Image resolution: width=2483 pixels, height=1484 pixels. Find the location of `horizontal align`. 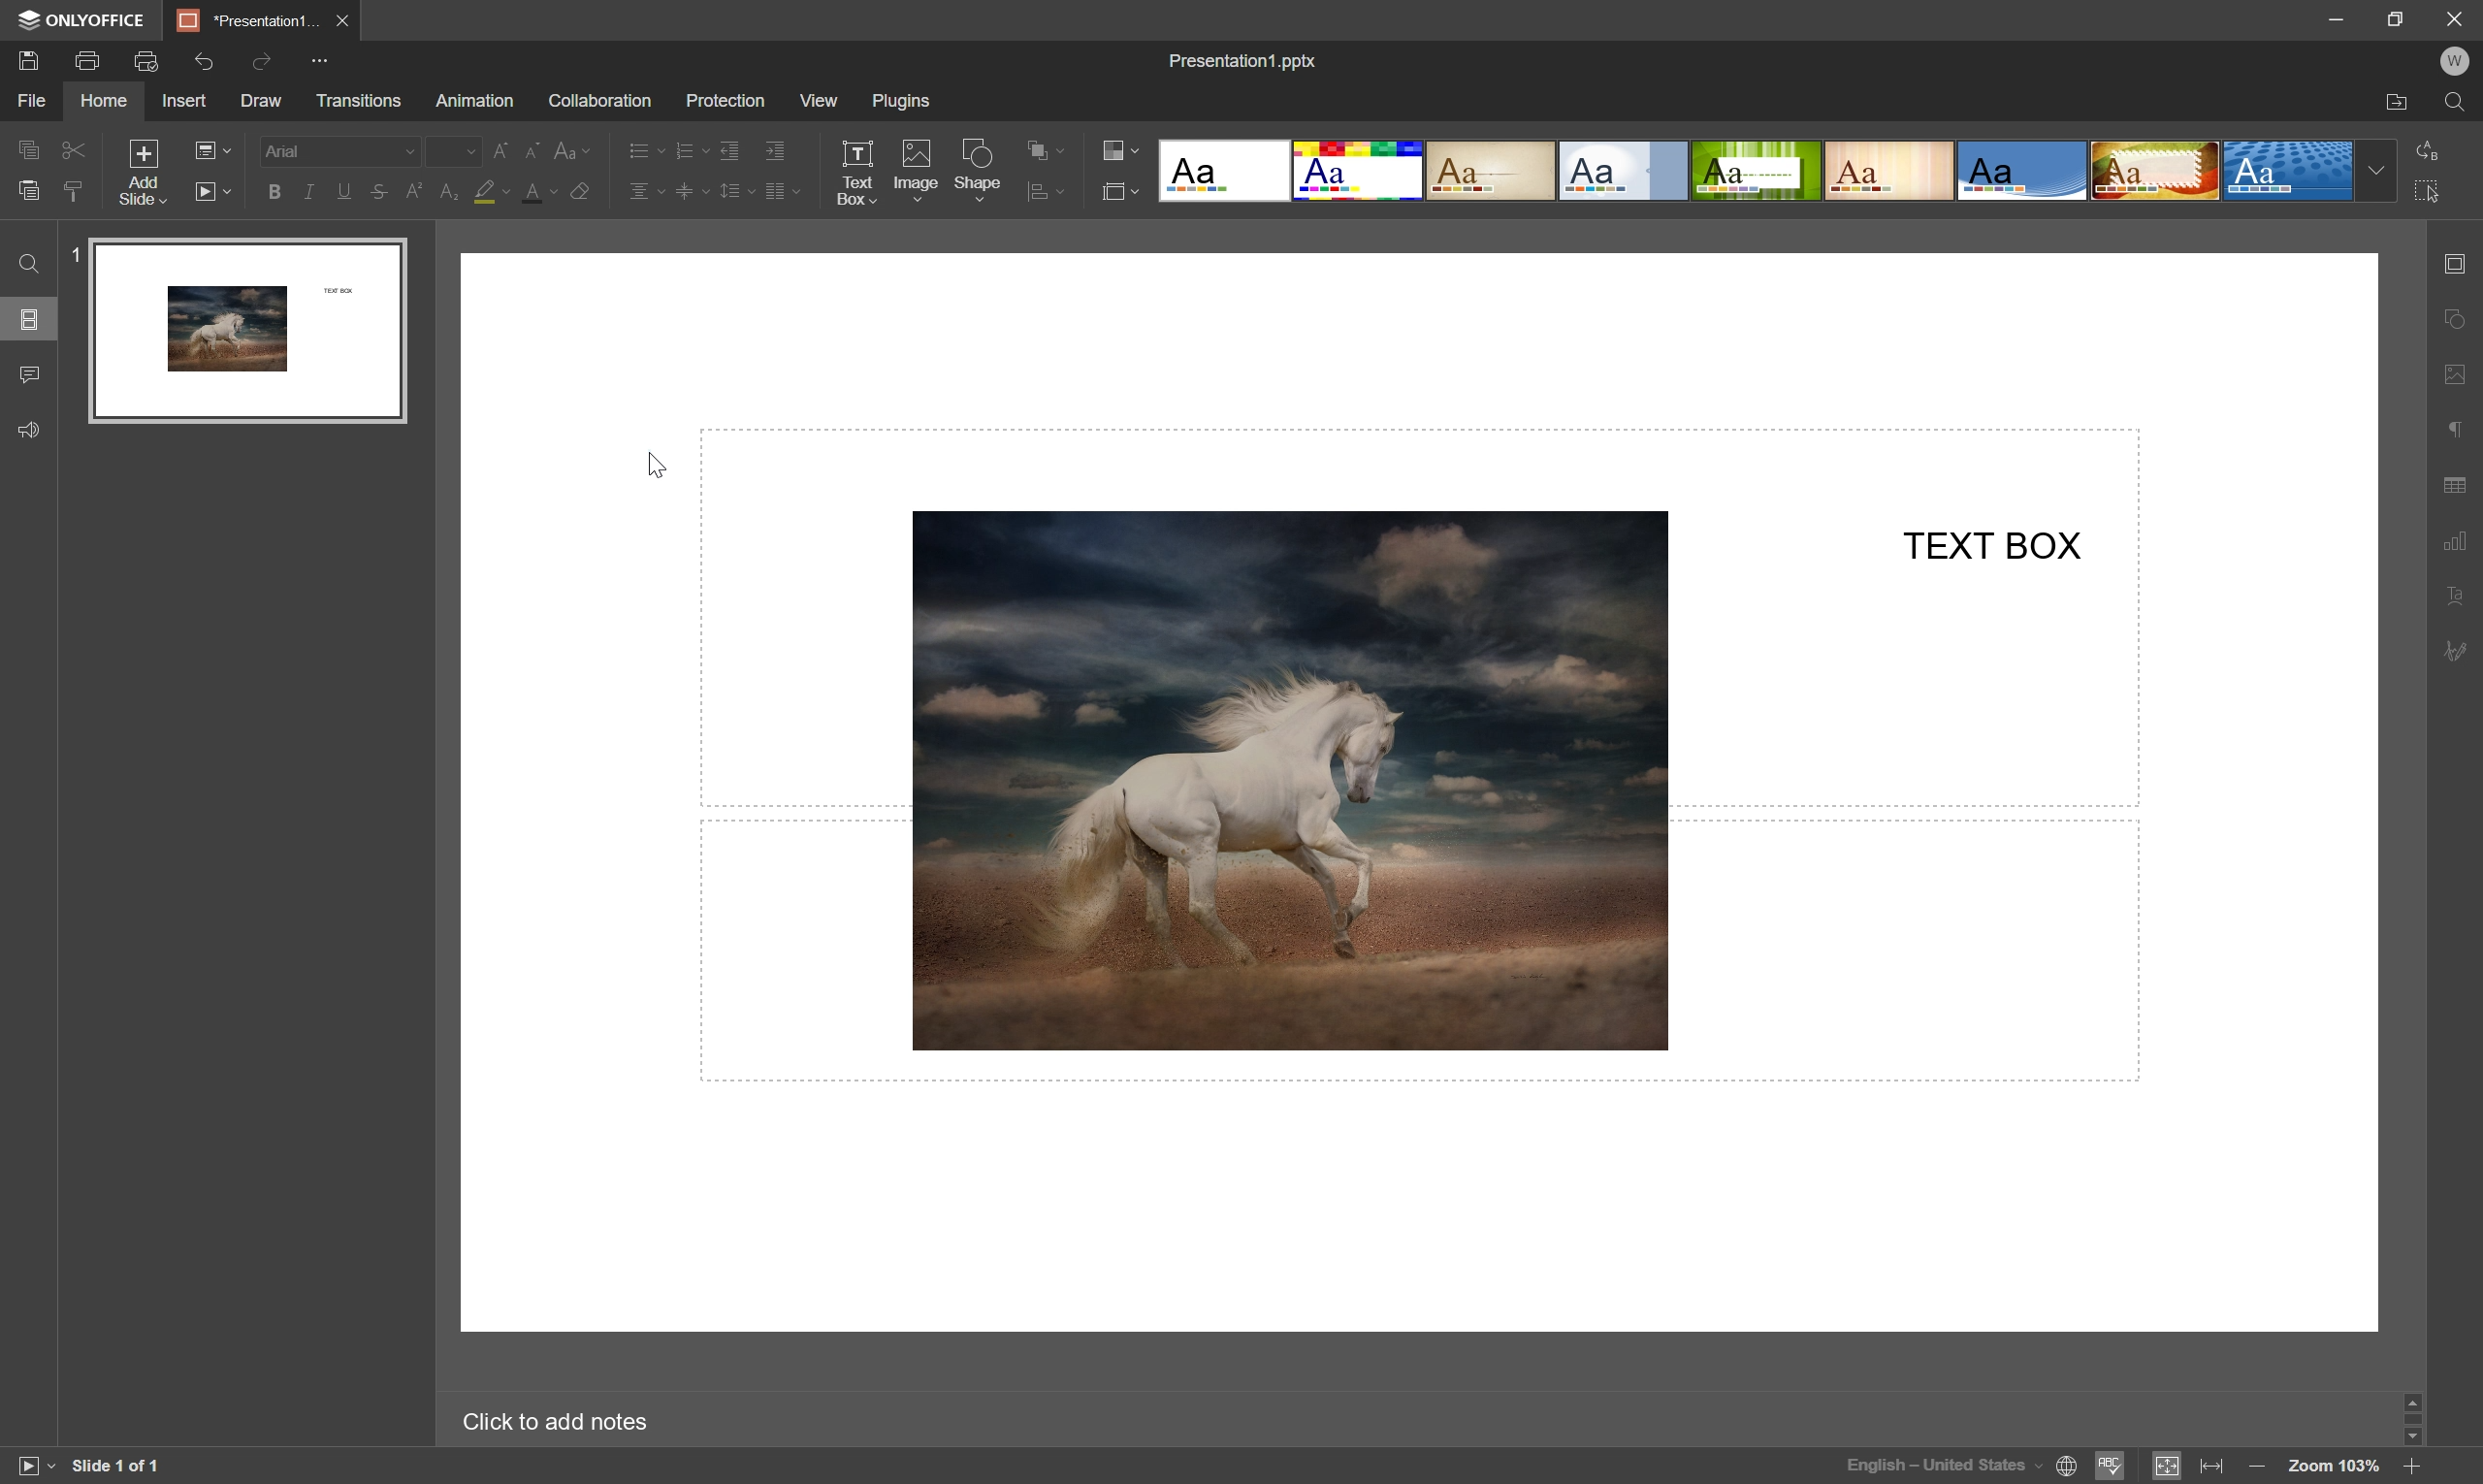

horizontal align is located at coordinates (646, 188).